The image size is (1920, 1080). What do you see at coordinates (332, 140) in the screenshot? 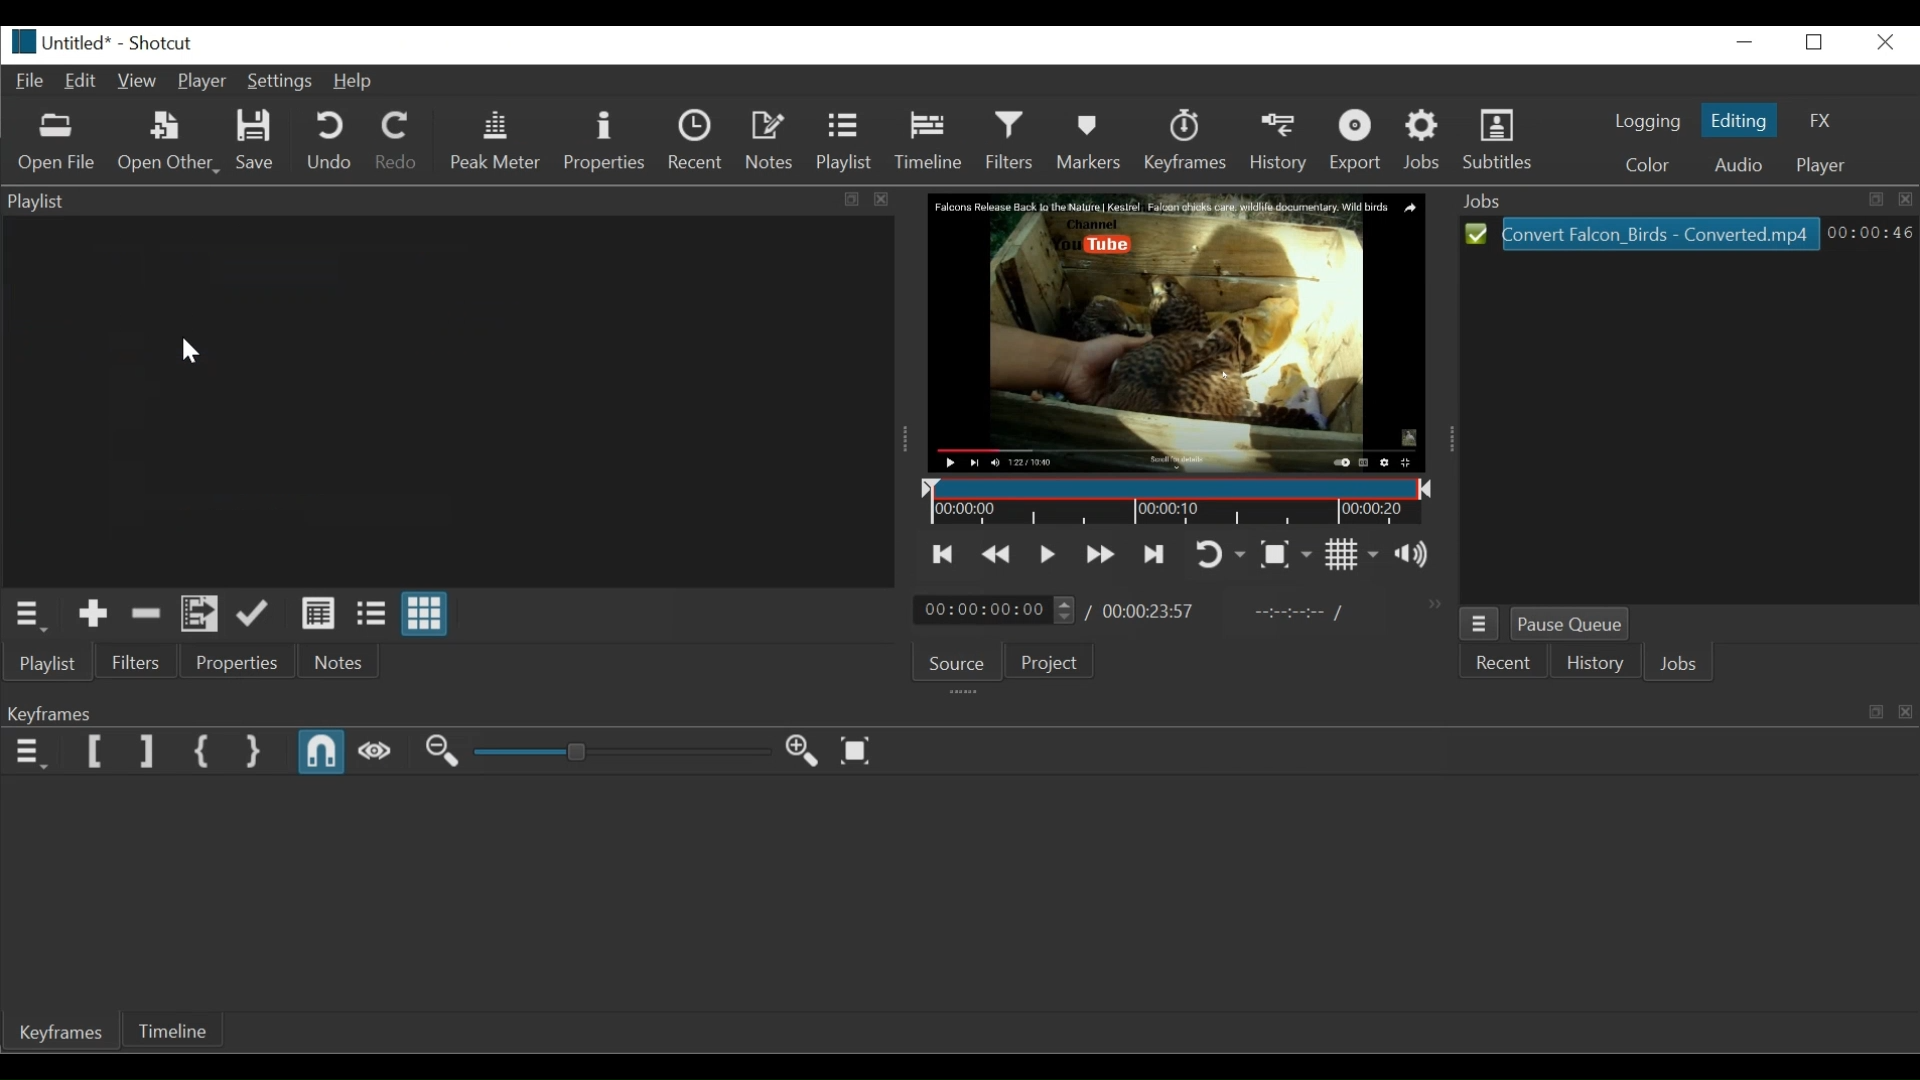
I see `Undo` at bounding box center [332, 140].